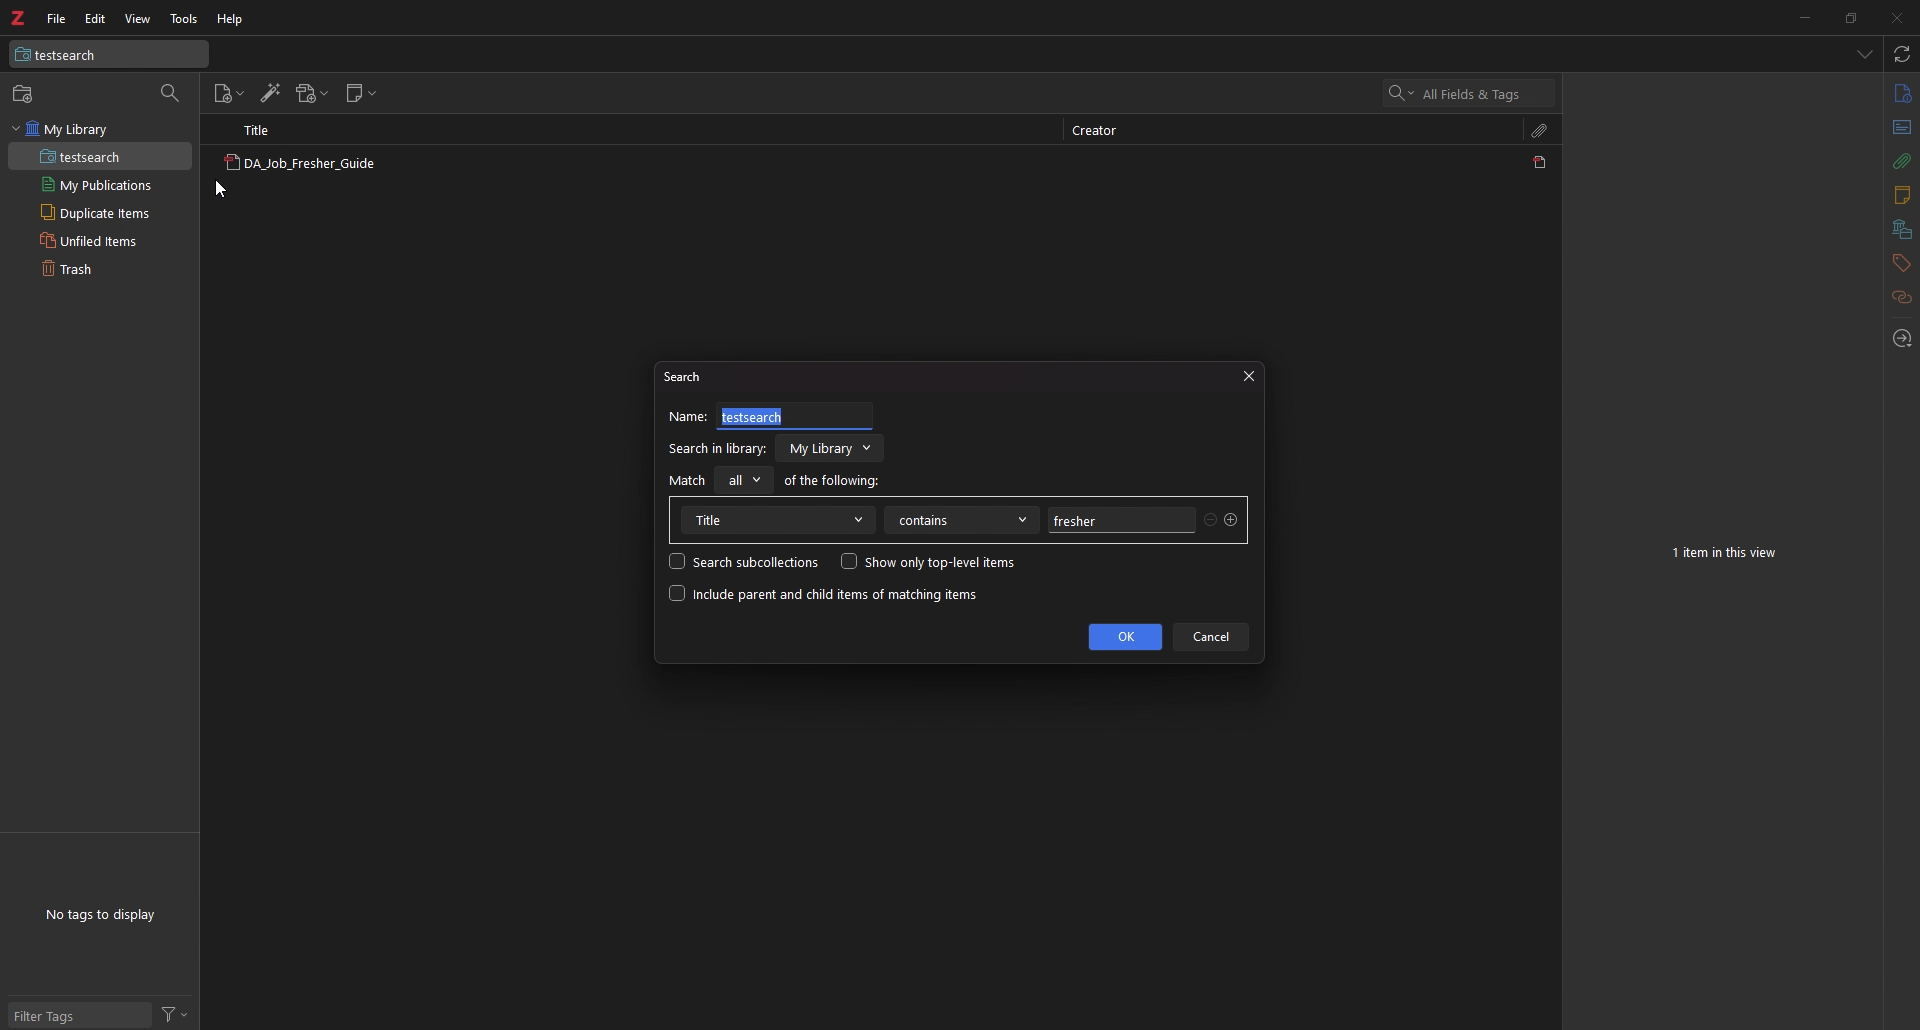  What do you see at coordinates (1900, 196) in the screenshot?
I see `note` at bounding box center [1900, 196].